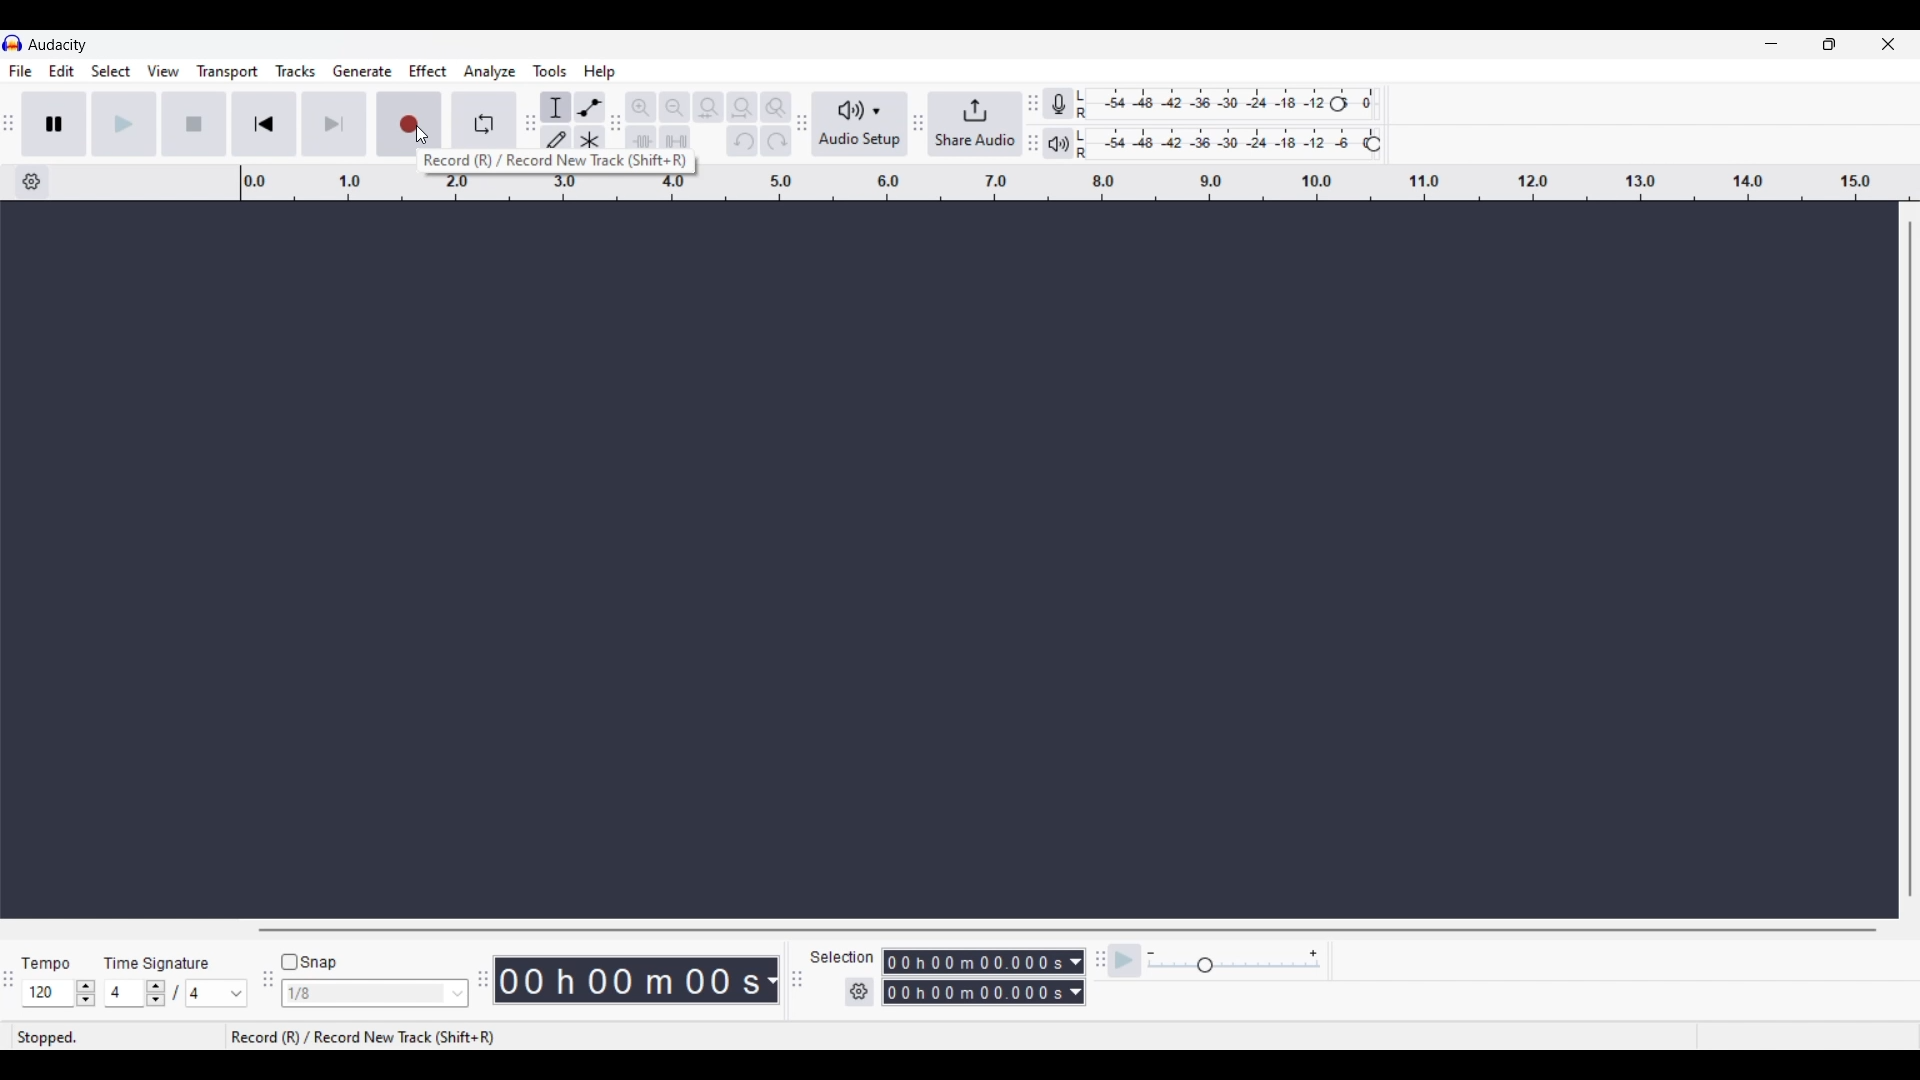  What do you see at coordinates (845, 958) in the screenshot?
I see `selection` at bounding box center [845, 958].